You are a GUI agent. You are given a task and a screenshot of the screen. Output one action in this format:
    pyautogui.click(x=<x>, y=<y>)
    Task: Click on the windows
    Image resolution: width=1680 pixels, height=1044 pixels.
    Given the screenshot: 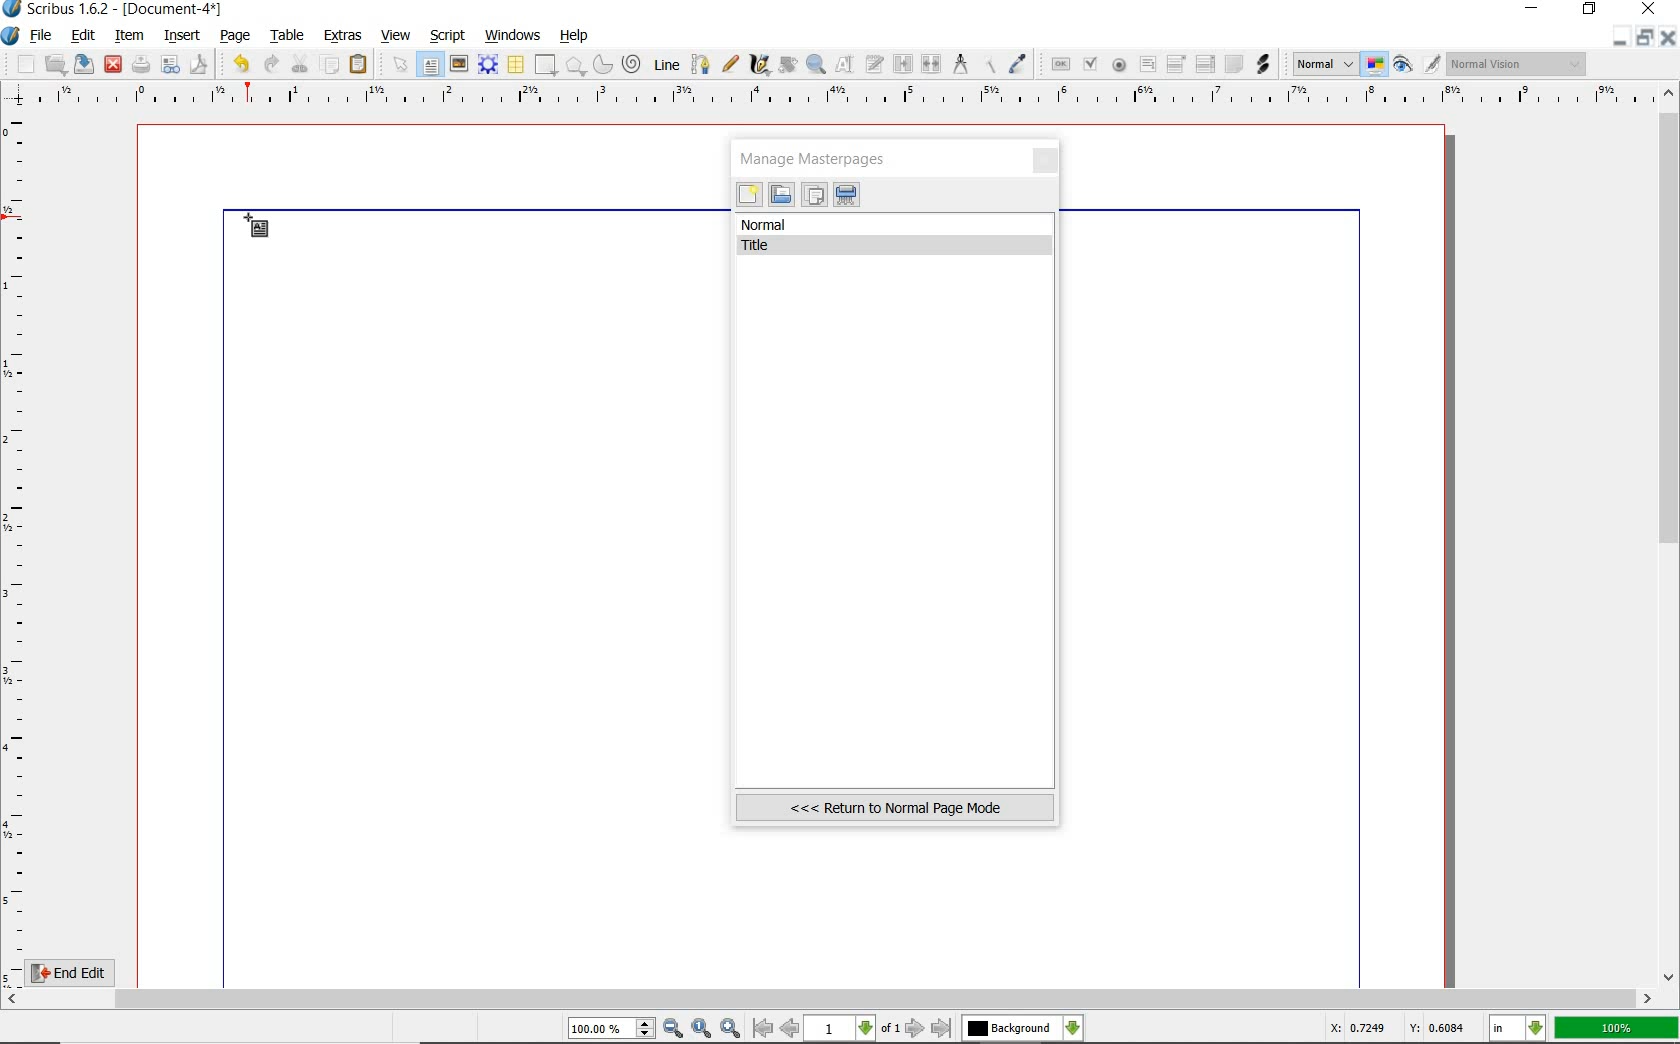 What is the action you would take?
    pyautogui.click(x=512, y=34)
    